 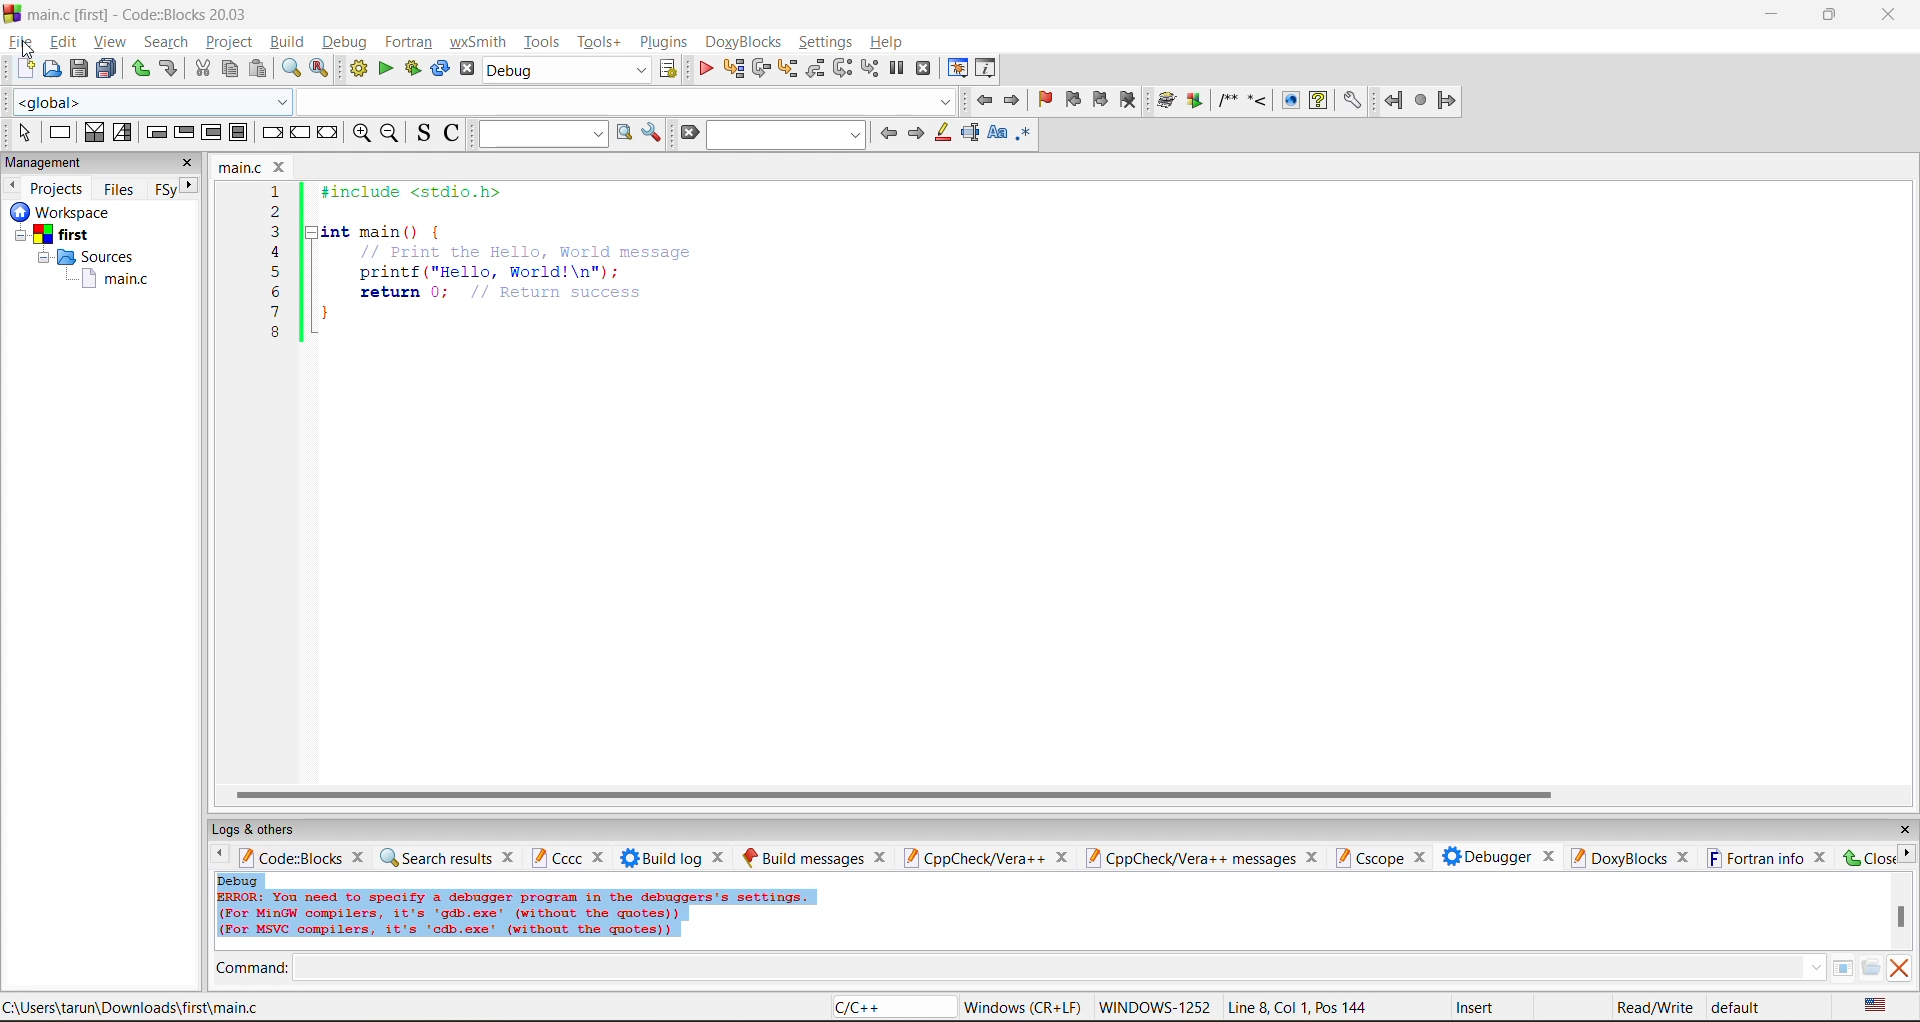 I want to click on toggle bookmark, so click(x=1047, y=100).